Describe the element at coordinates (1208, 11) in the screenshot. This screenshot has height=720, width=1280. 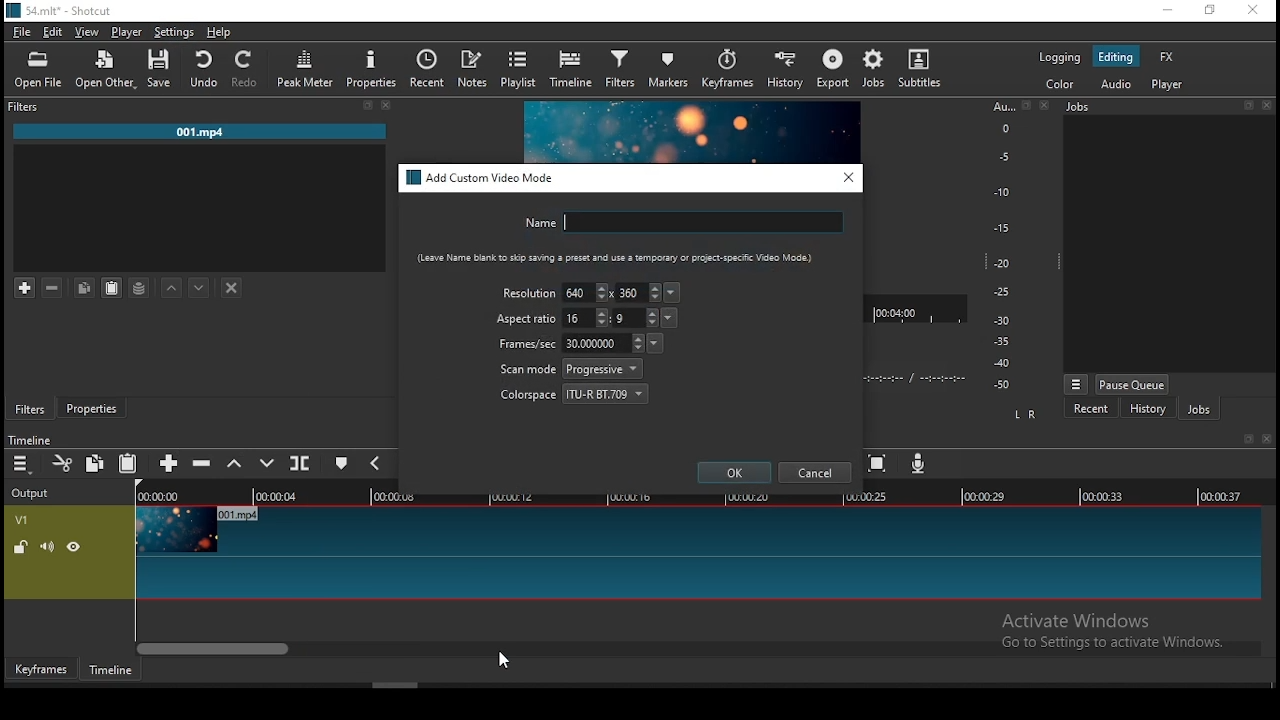
I see `restore` at that location.